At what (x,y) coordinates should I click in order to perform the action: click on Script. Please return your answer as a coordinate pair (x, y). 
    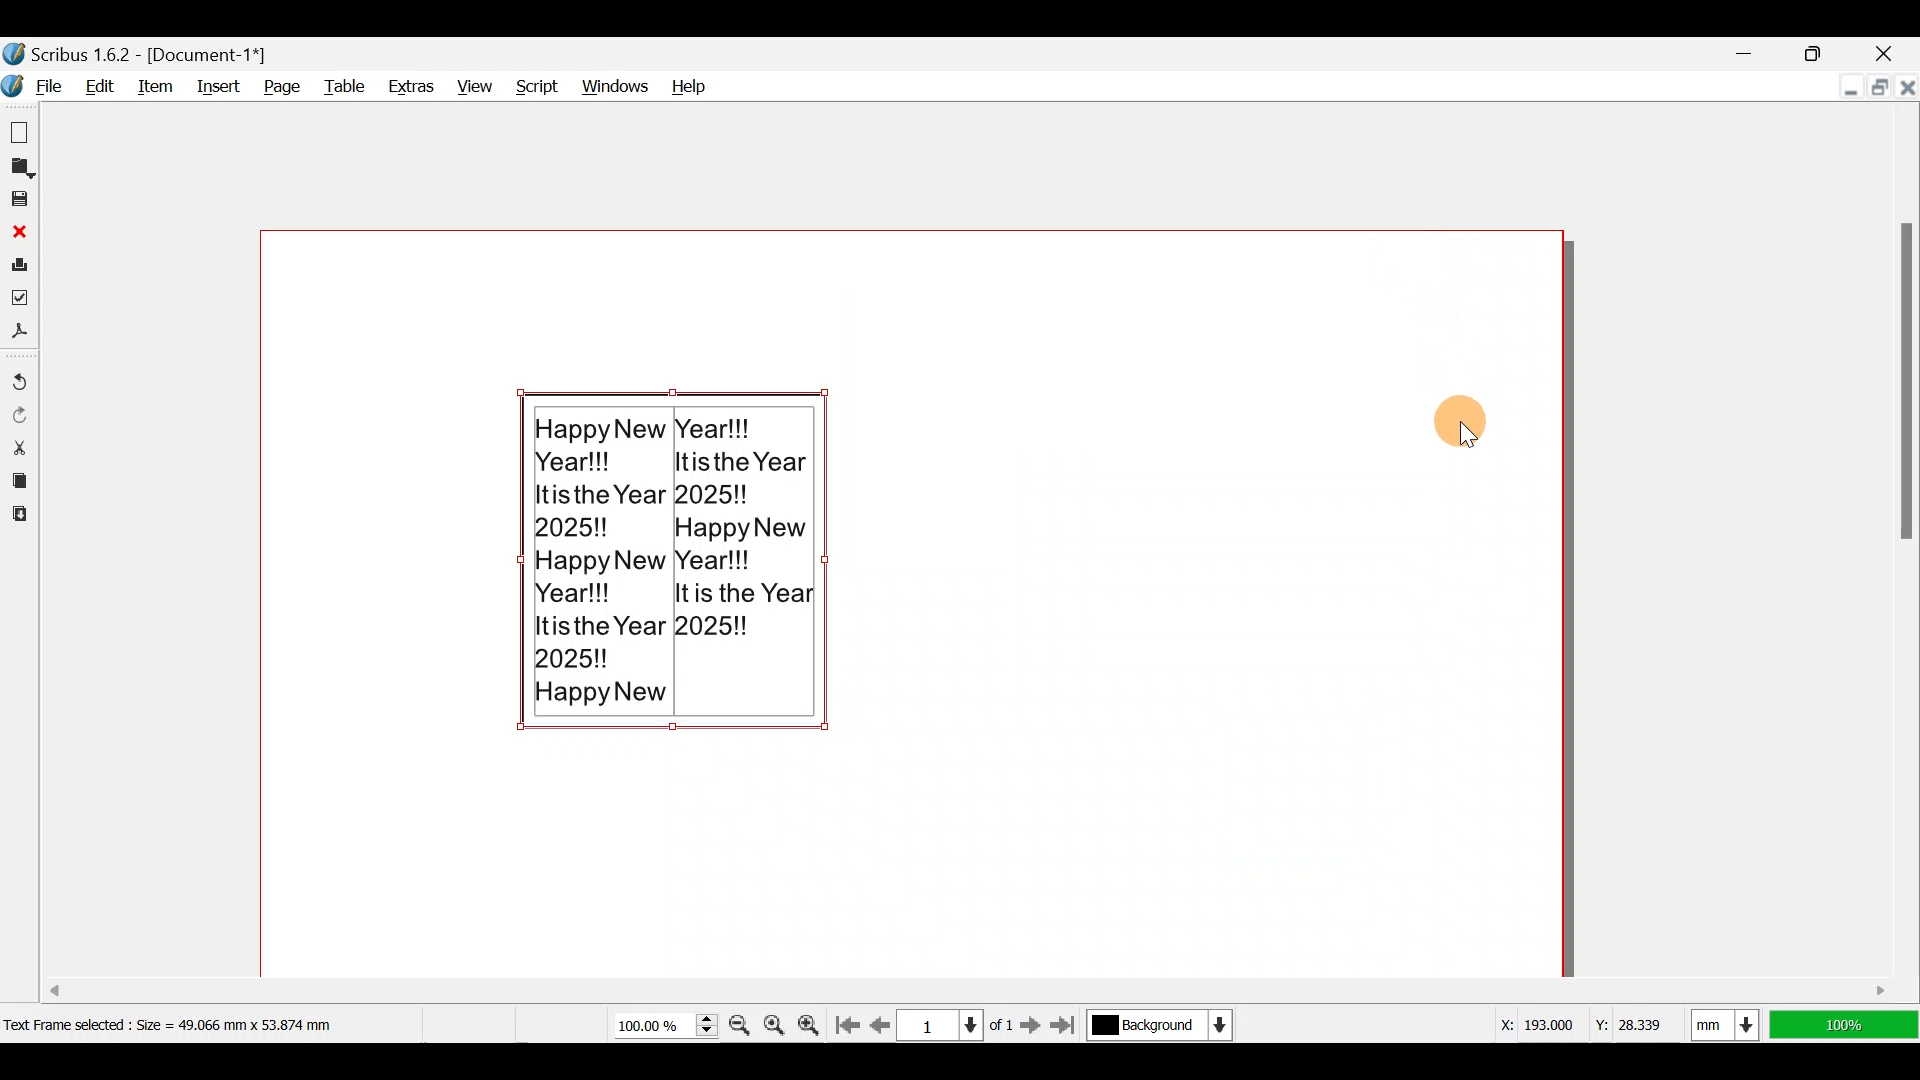
    Looking at the image, I should click on (534, 81).